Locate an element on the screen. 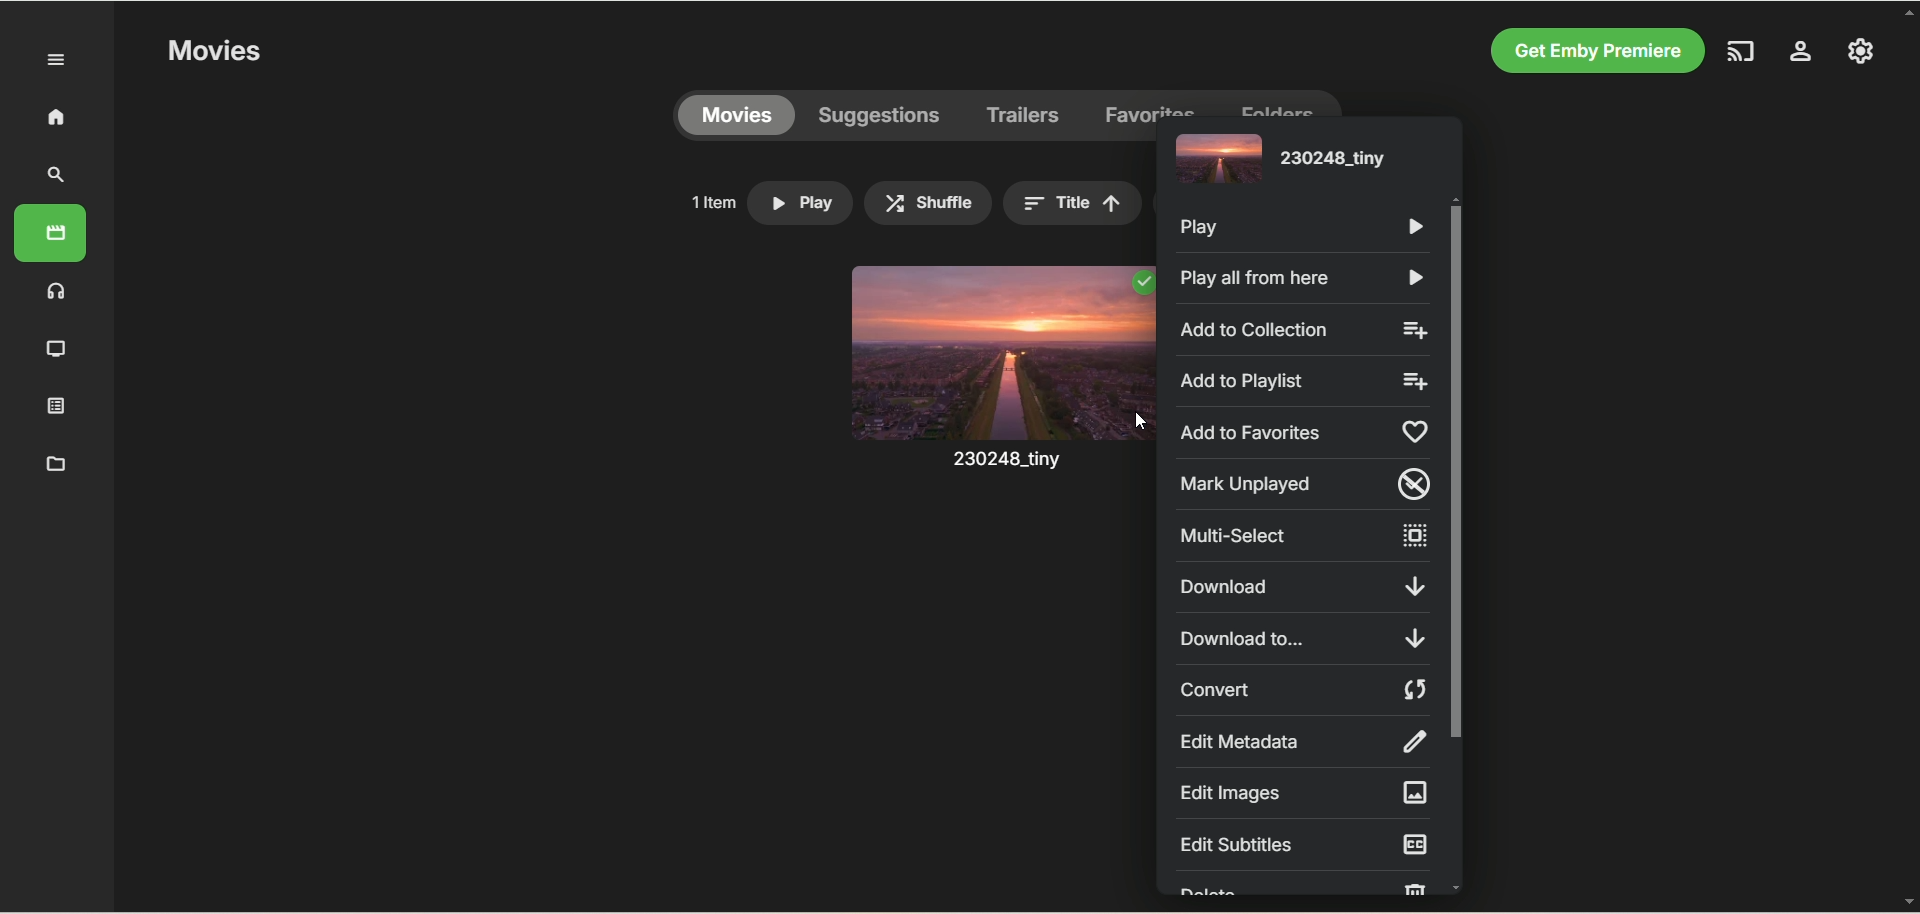 Image resolution: width=1920 pixels, height=914 pixels. movies is located at coordinates (213, 52).